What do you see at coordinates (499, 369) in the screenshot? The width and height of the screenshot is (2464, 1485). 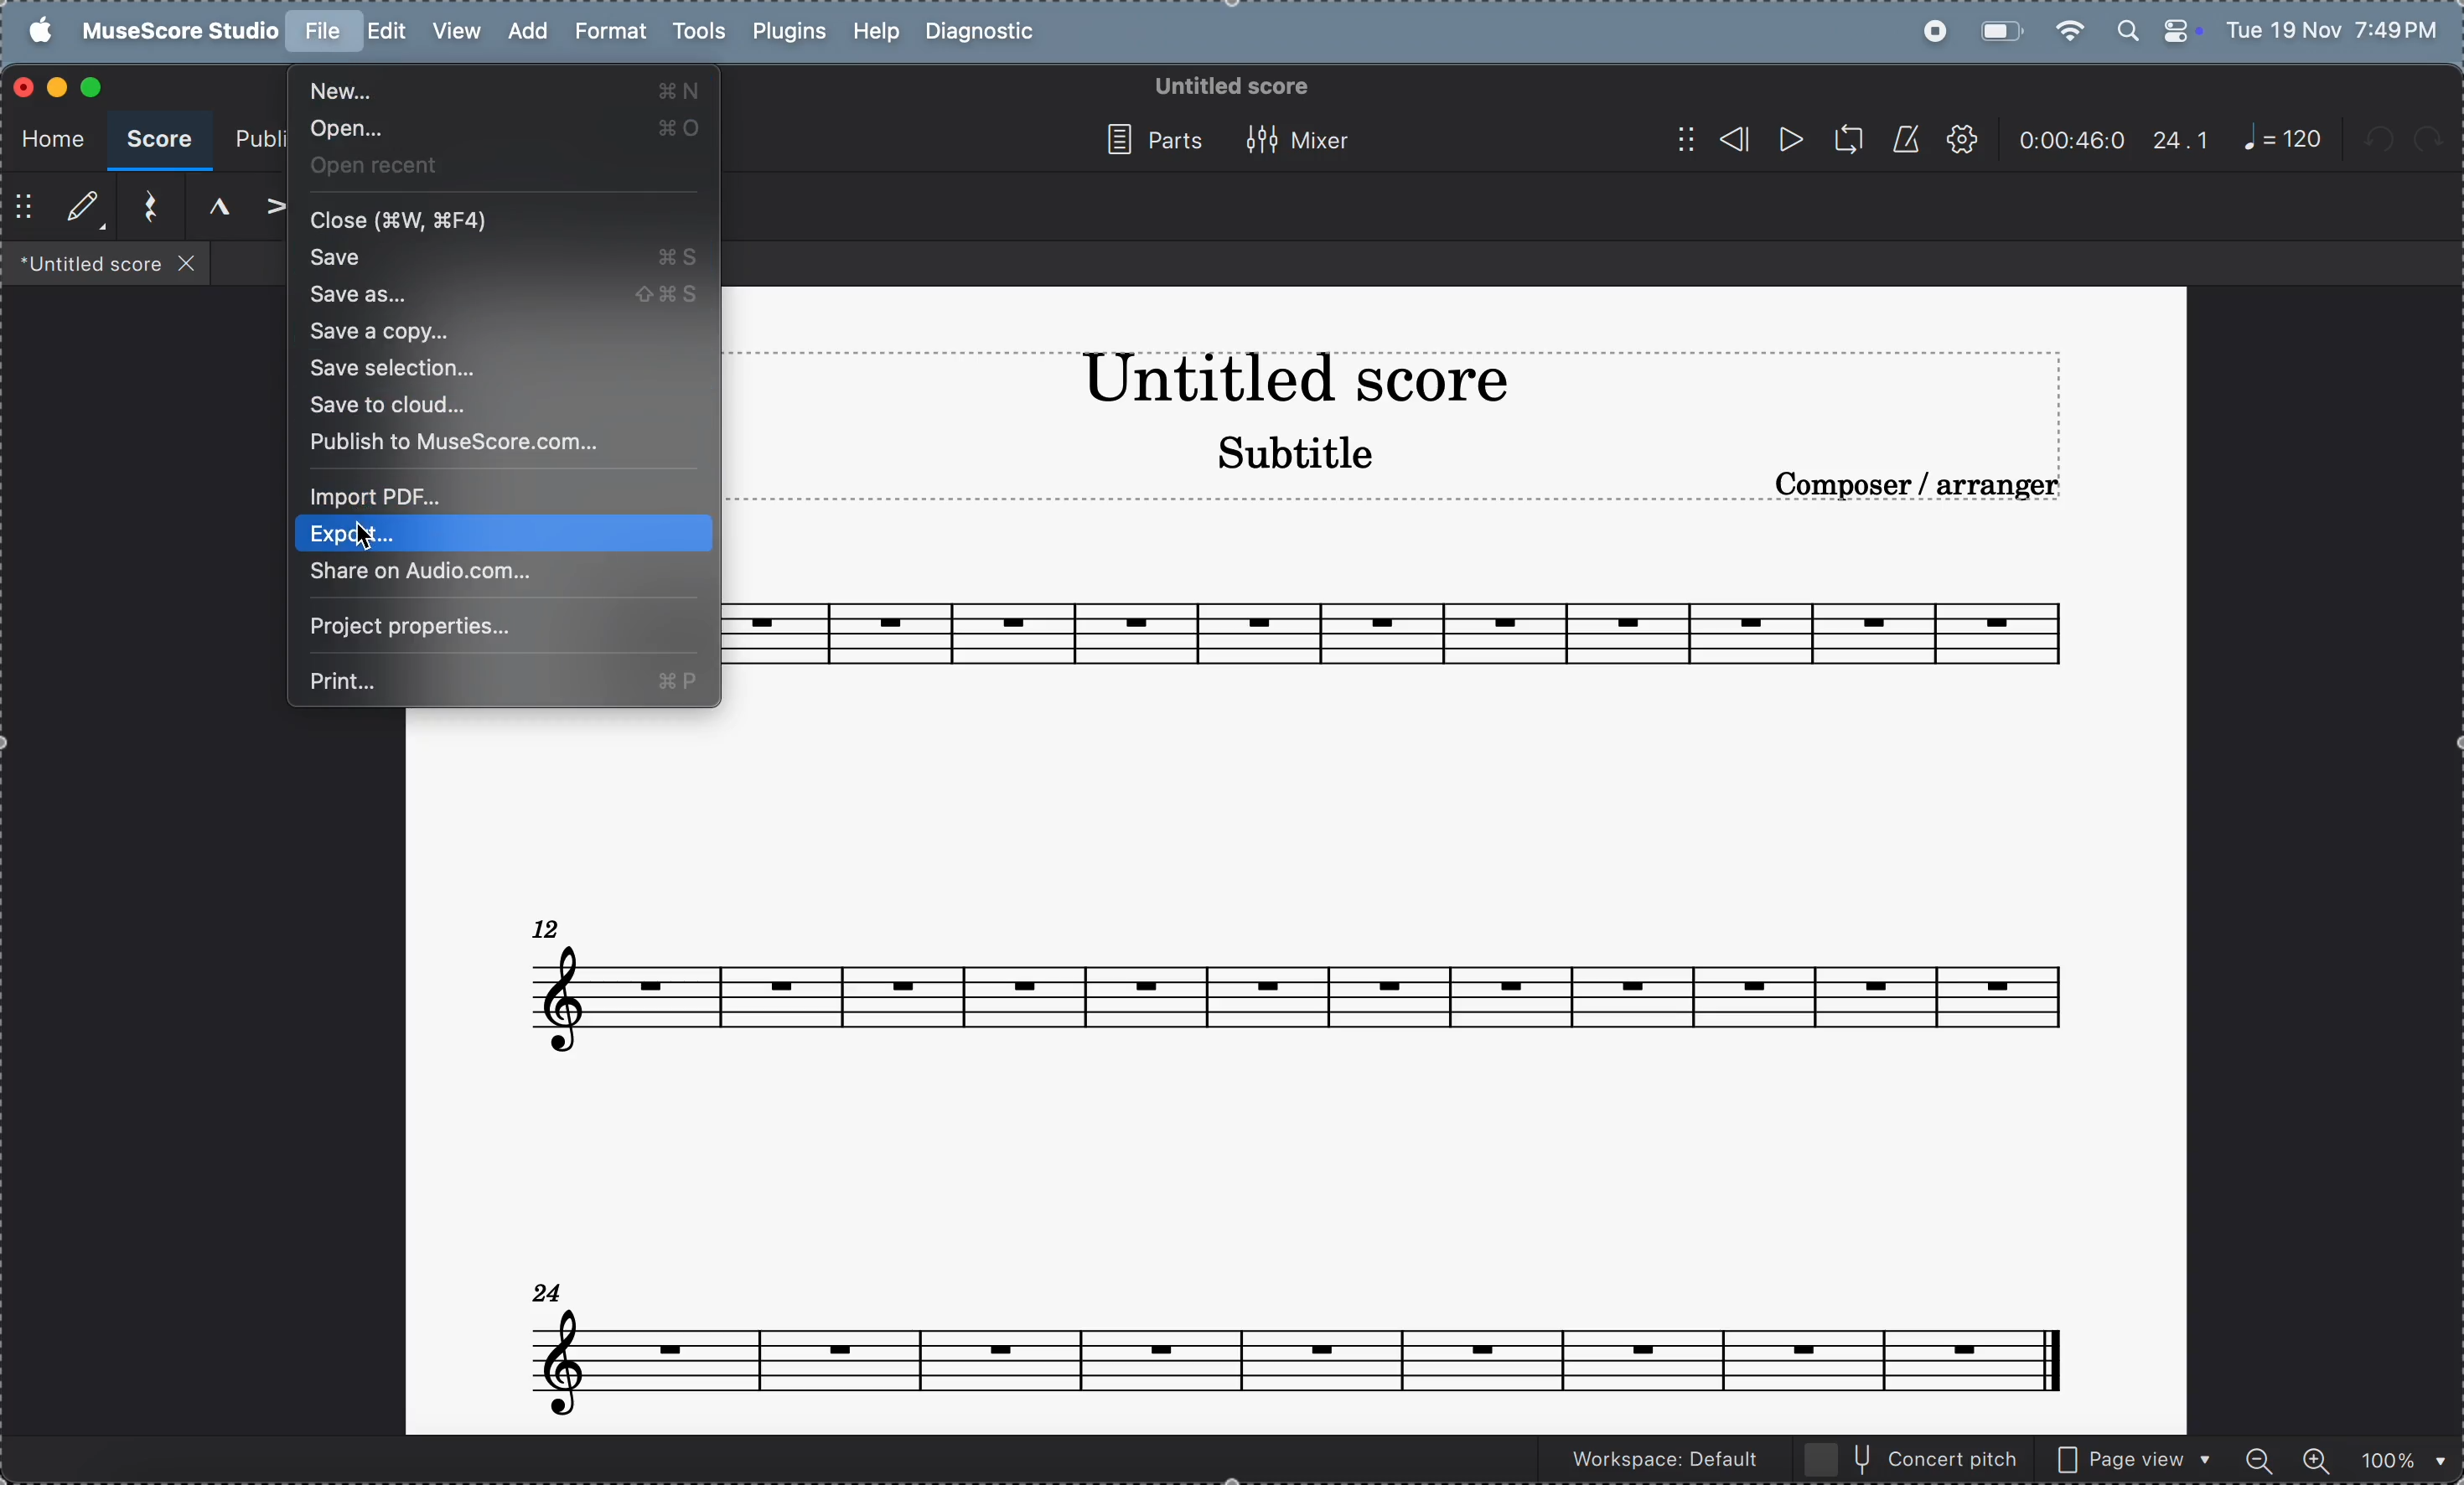 I see `save selection` at bounding box center [499, 369].